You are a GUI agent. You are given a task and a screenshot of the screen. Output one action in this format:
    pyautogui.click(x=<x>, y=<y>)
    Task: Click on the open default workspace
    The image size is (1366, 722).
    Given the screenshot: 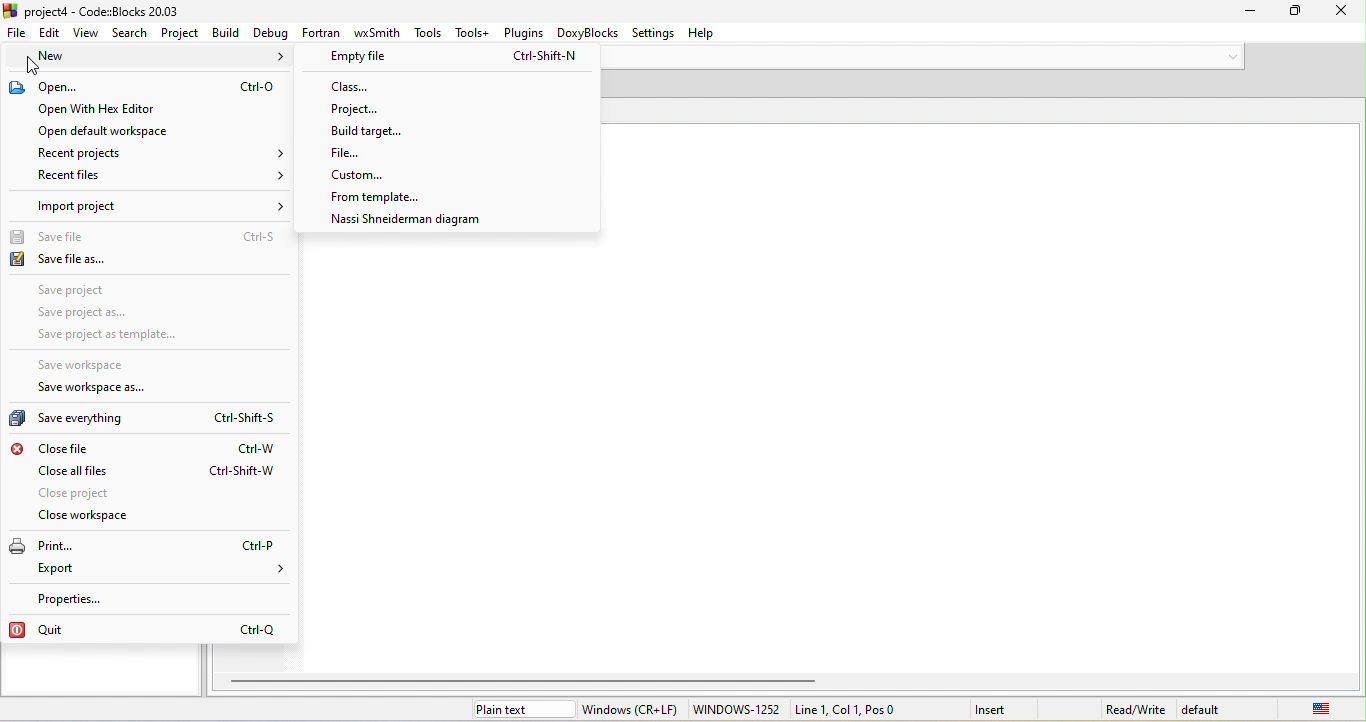 What is the action you would take?
    pyautogui.click(x=149, y=132)
    